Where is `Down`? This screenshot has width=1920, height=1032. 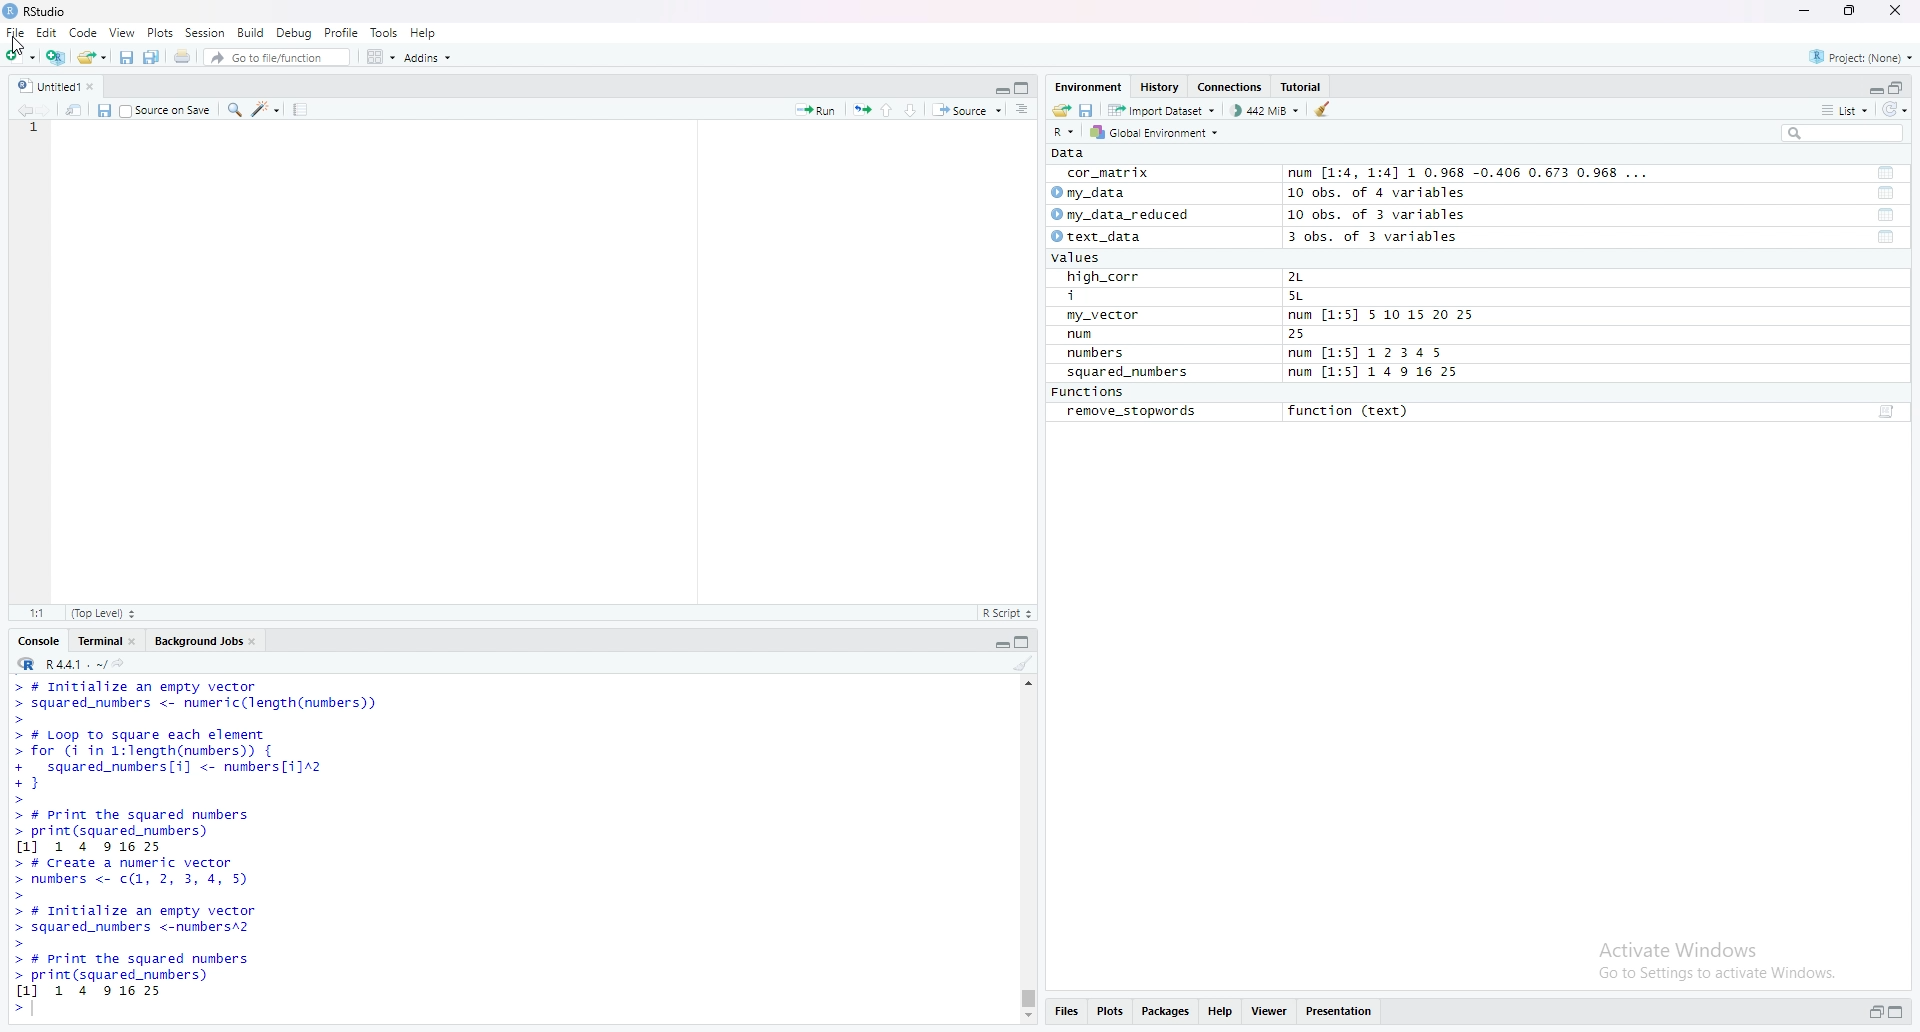
Down is located at coordinates (918, 108).